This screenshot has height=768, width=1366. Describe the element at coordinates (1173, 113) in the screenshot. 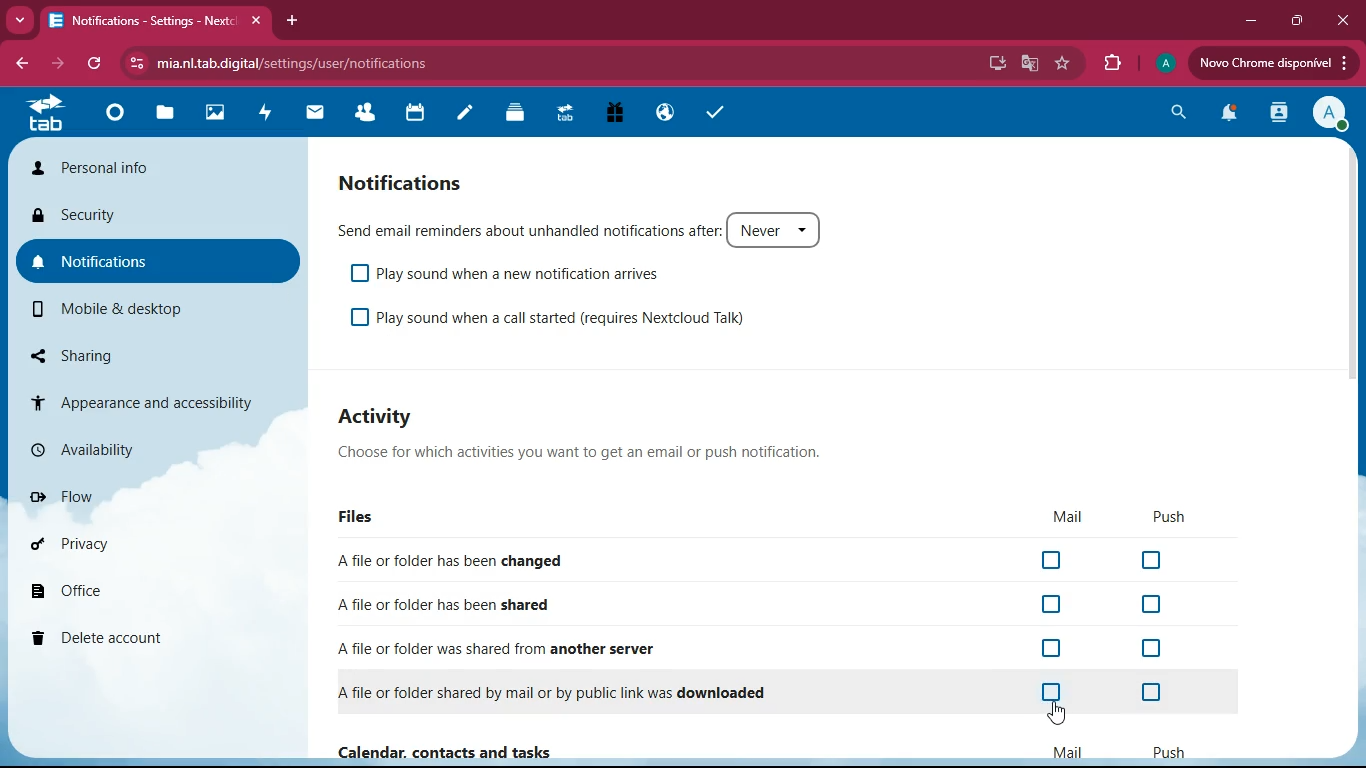

I see `search` at that location.